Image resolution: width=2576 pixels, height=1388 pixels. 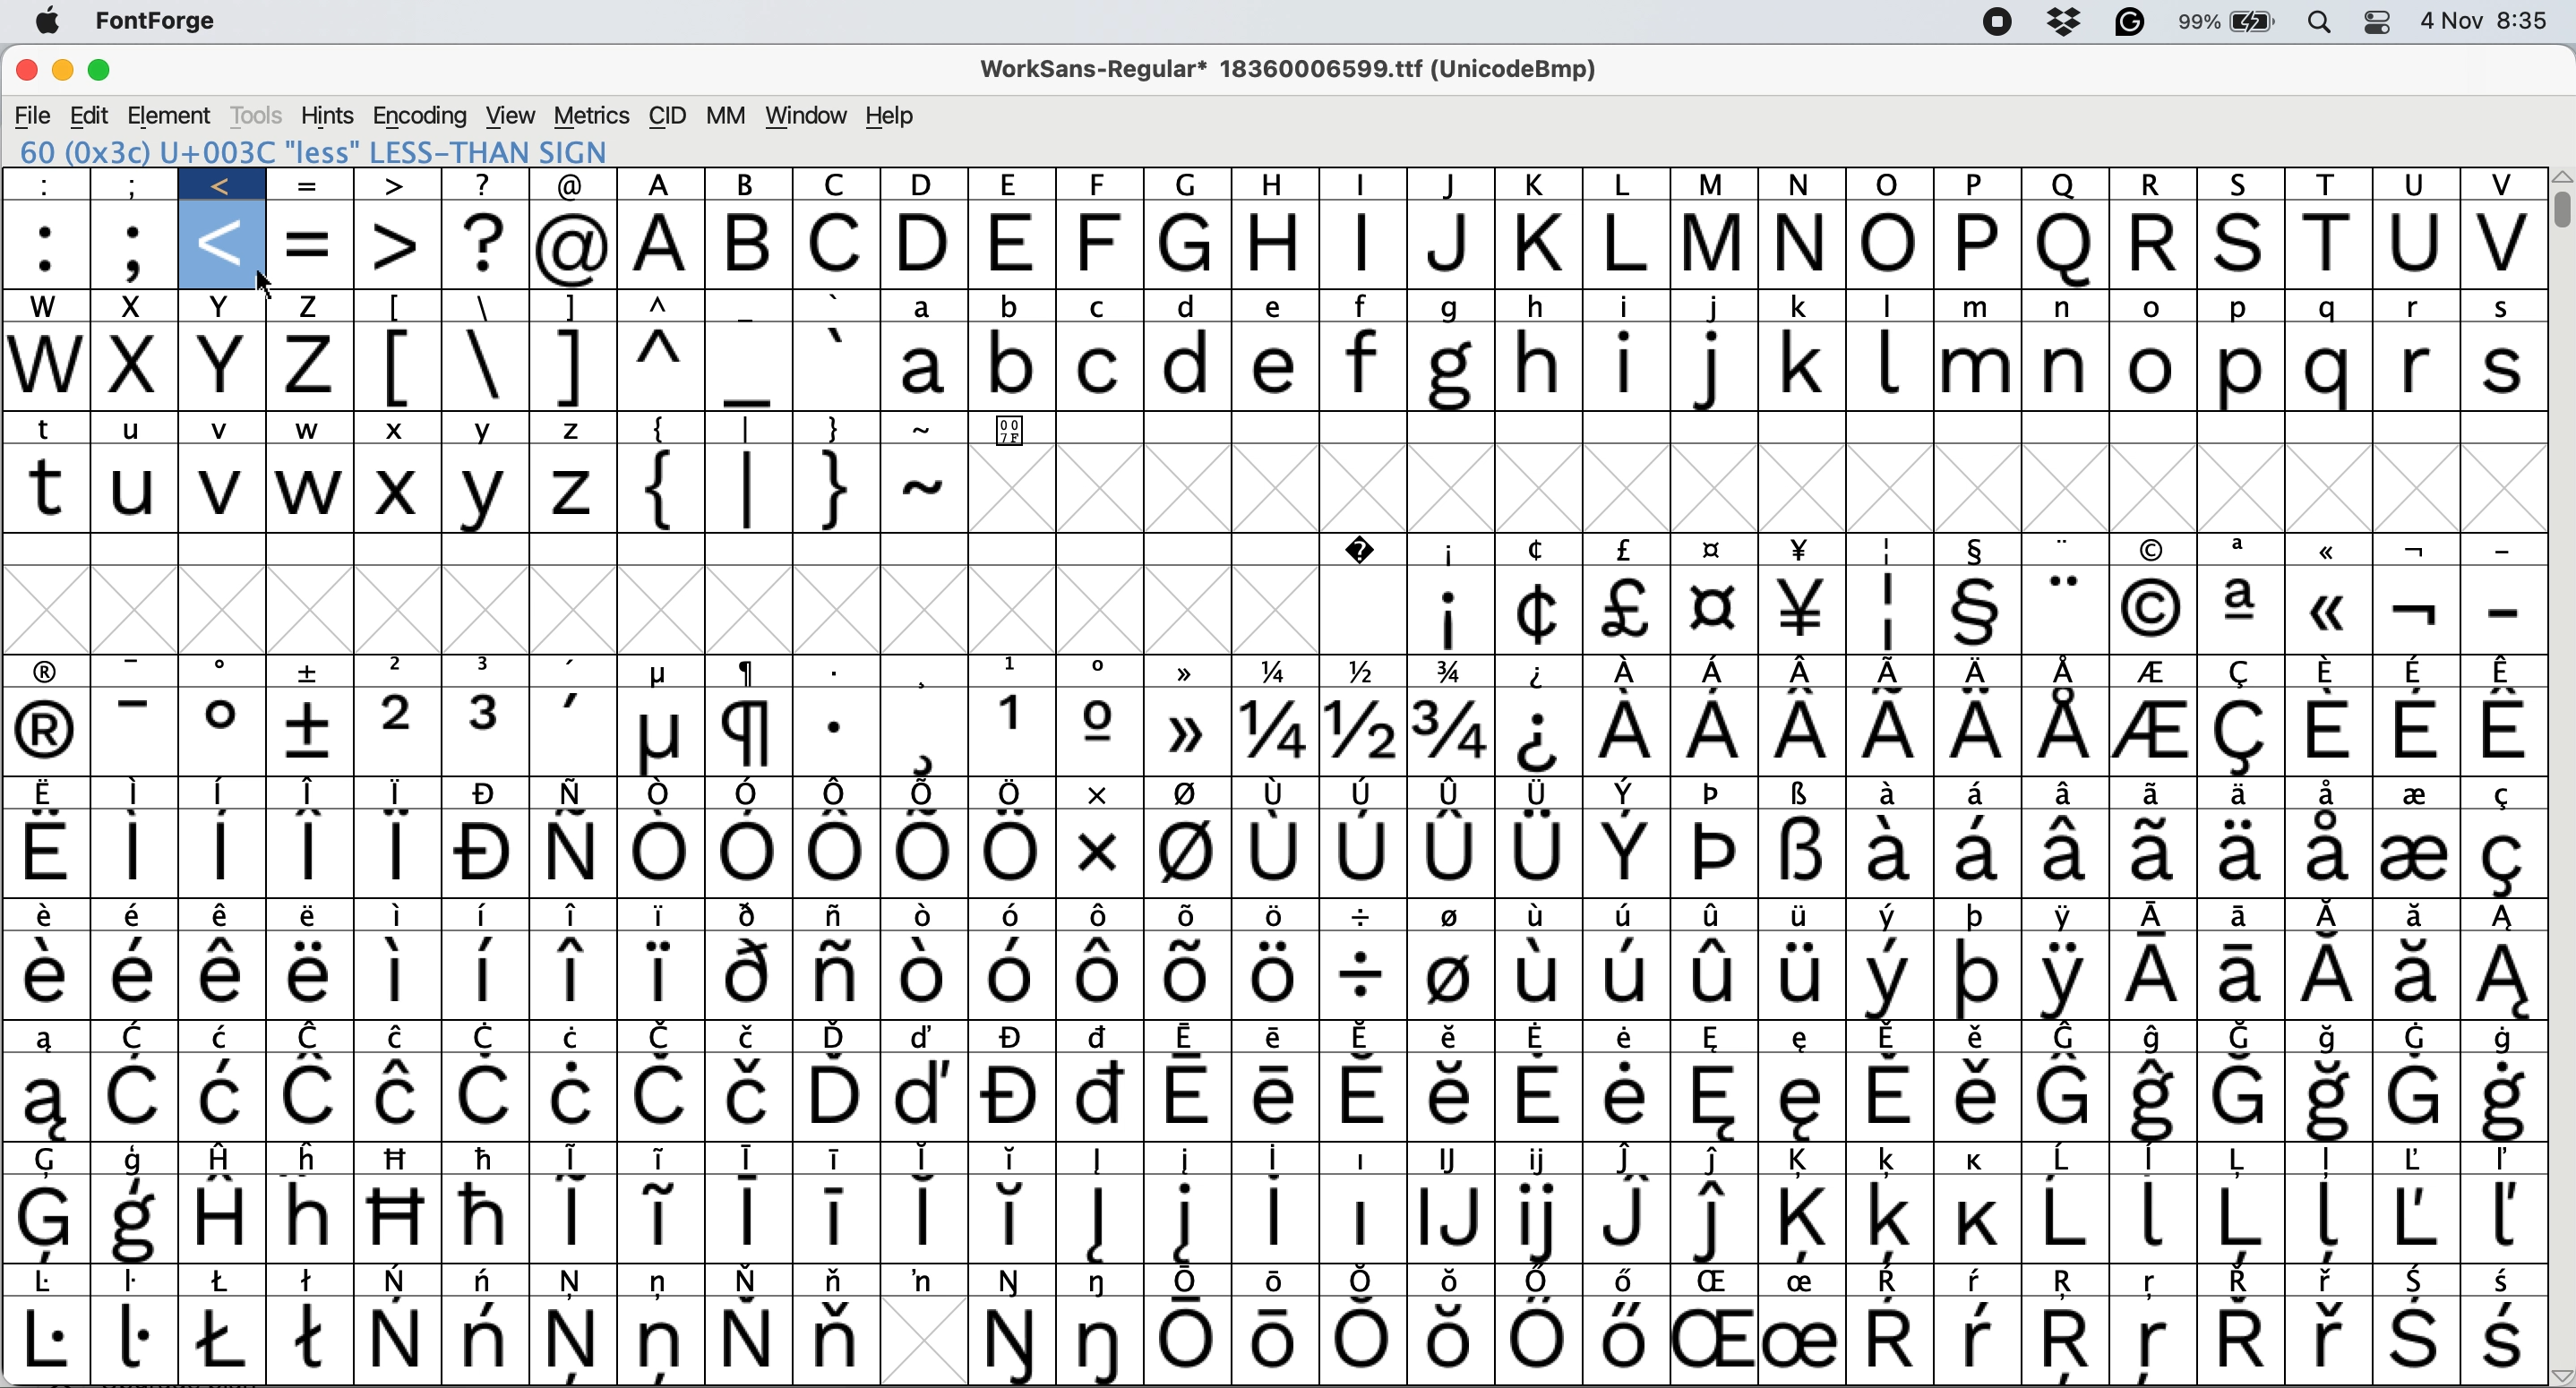 I want to click on Symbol, so click(x=2329, y=1281).